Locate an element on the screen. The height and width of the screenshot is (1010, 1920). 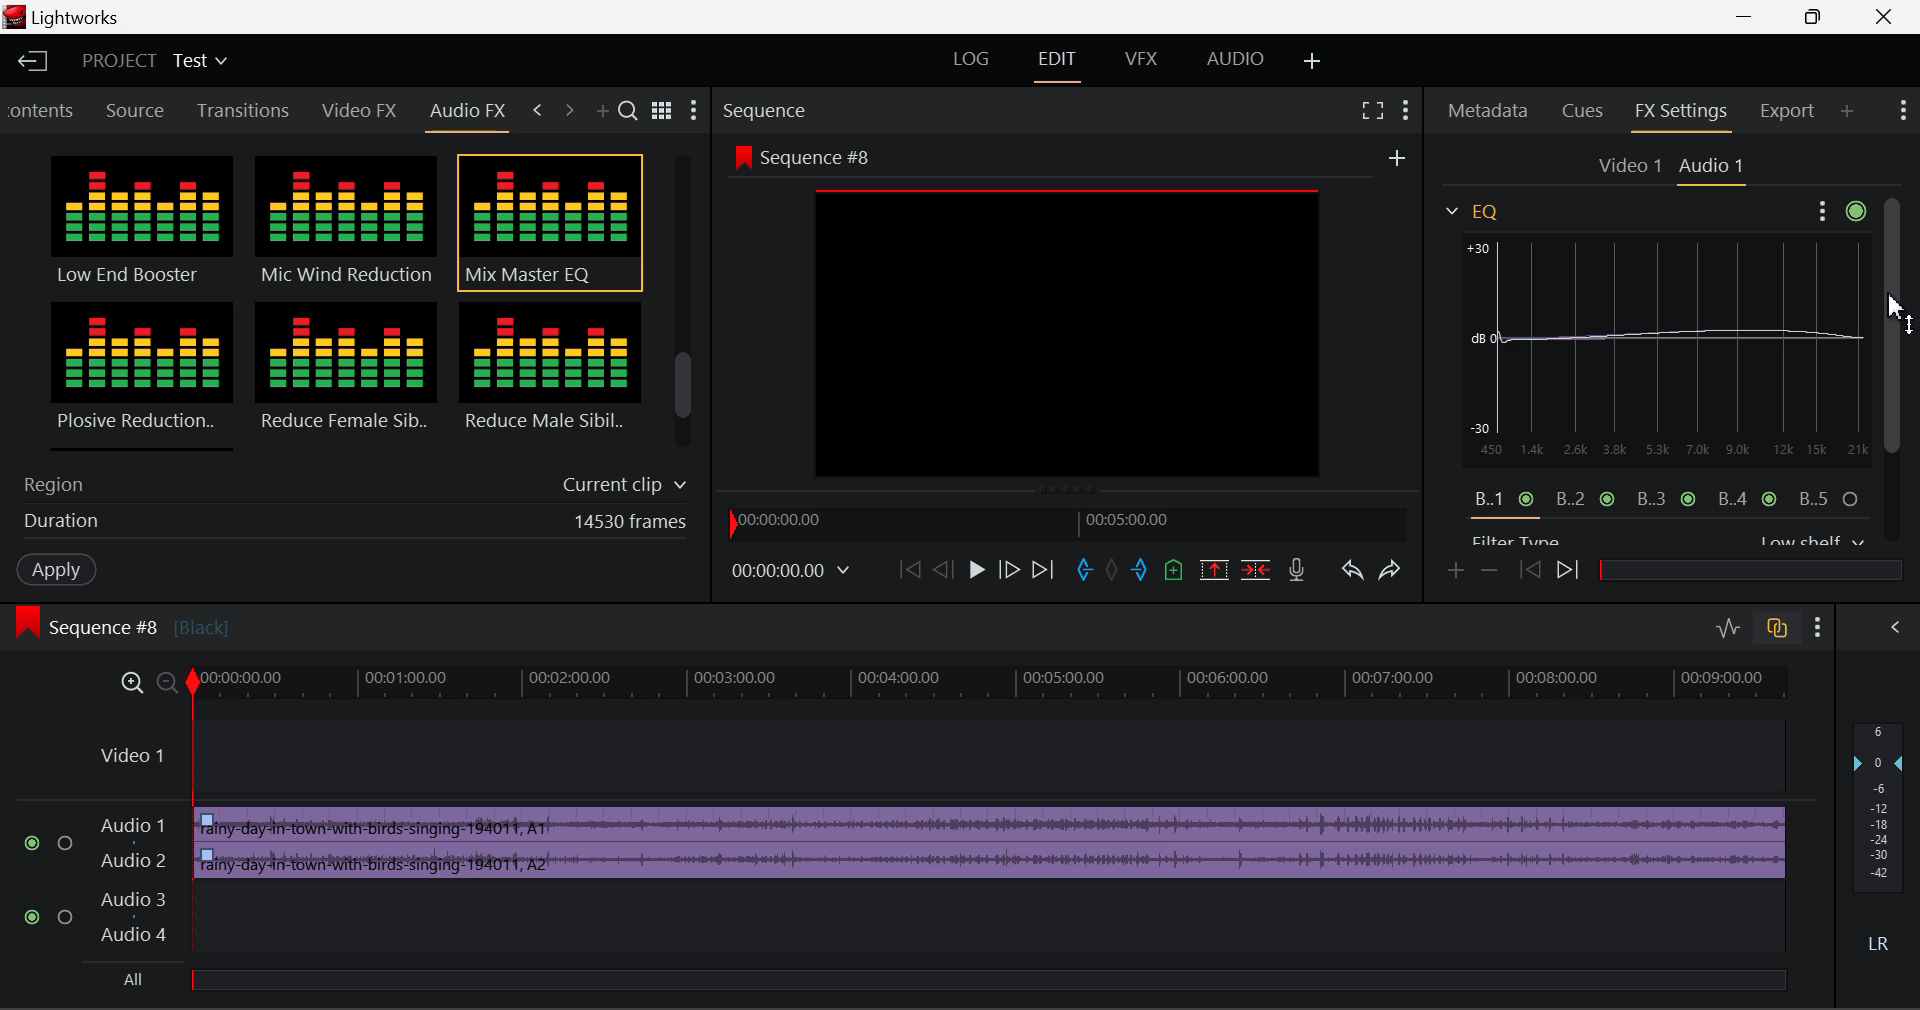
Cues is located at coordinates (1583, 113).